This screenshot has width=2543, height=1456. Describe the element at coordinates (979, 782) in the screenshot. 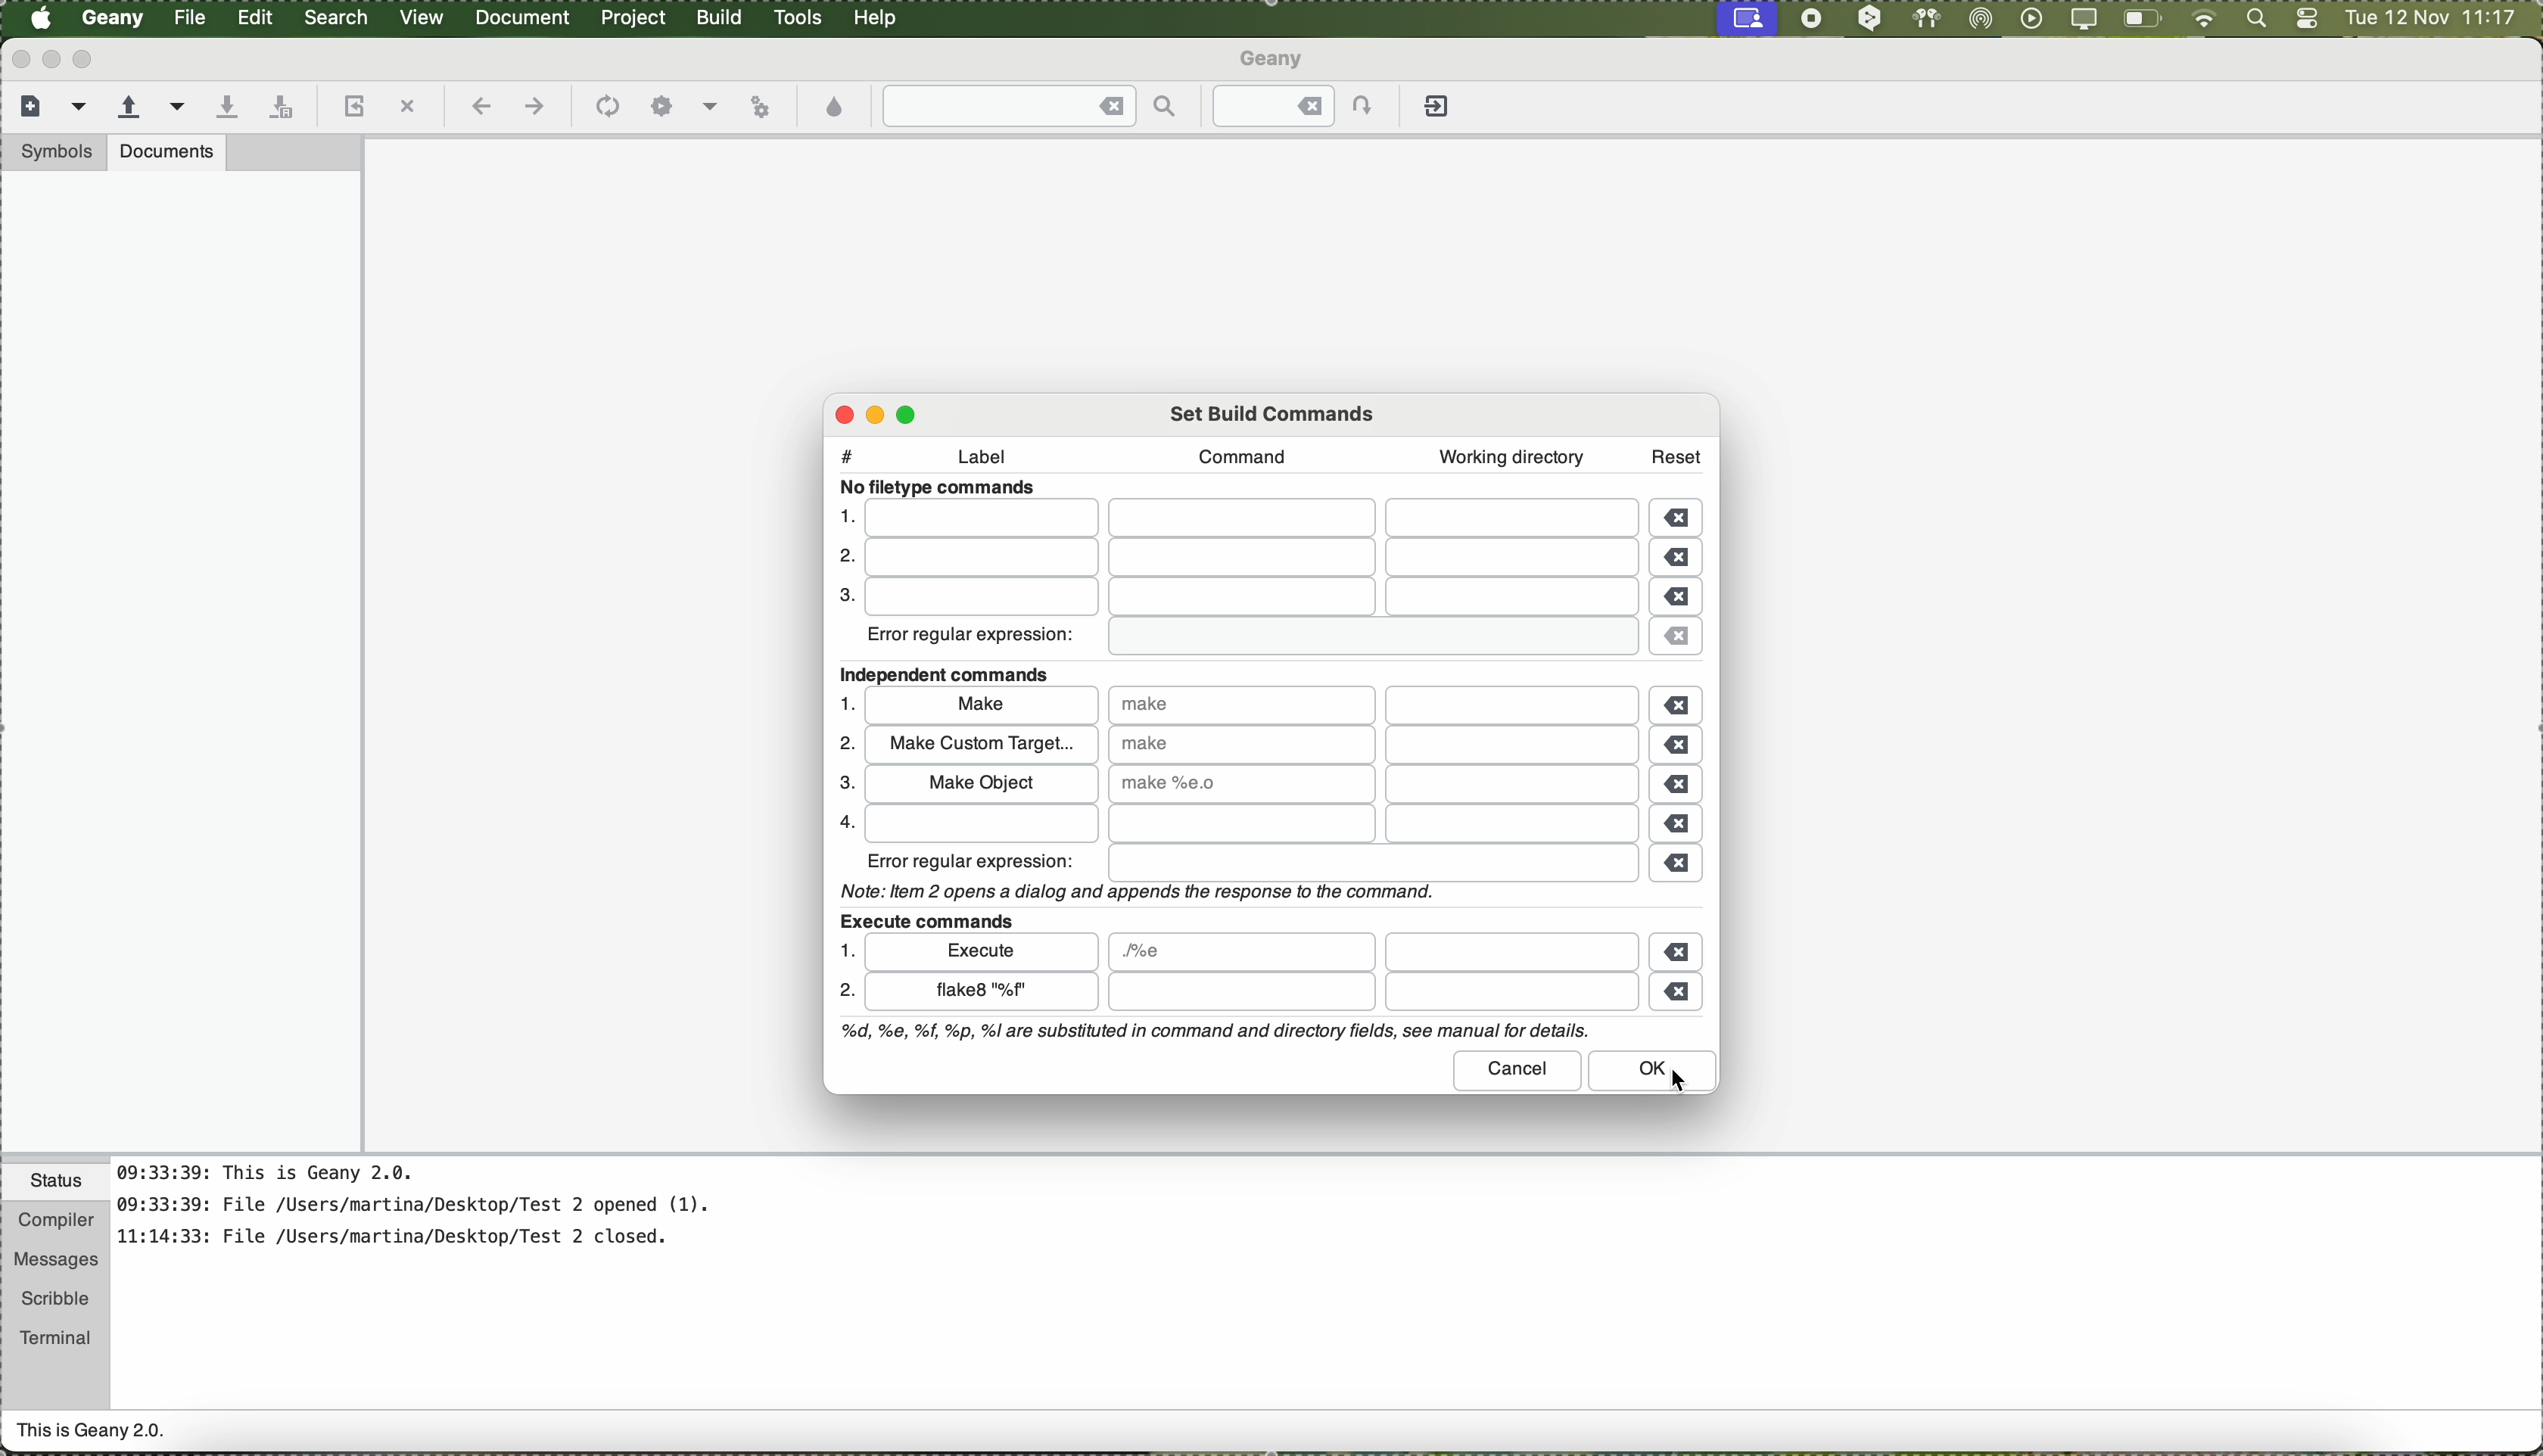

I see `make object` at that location.